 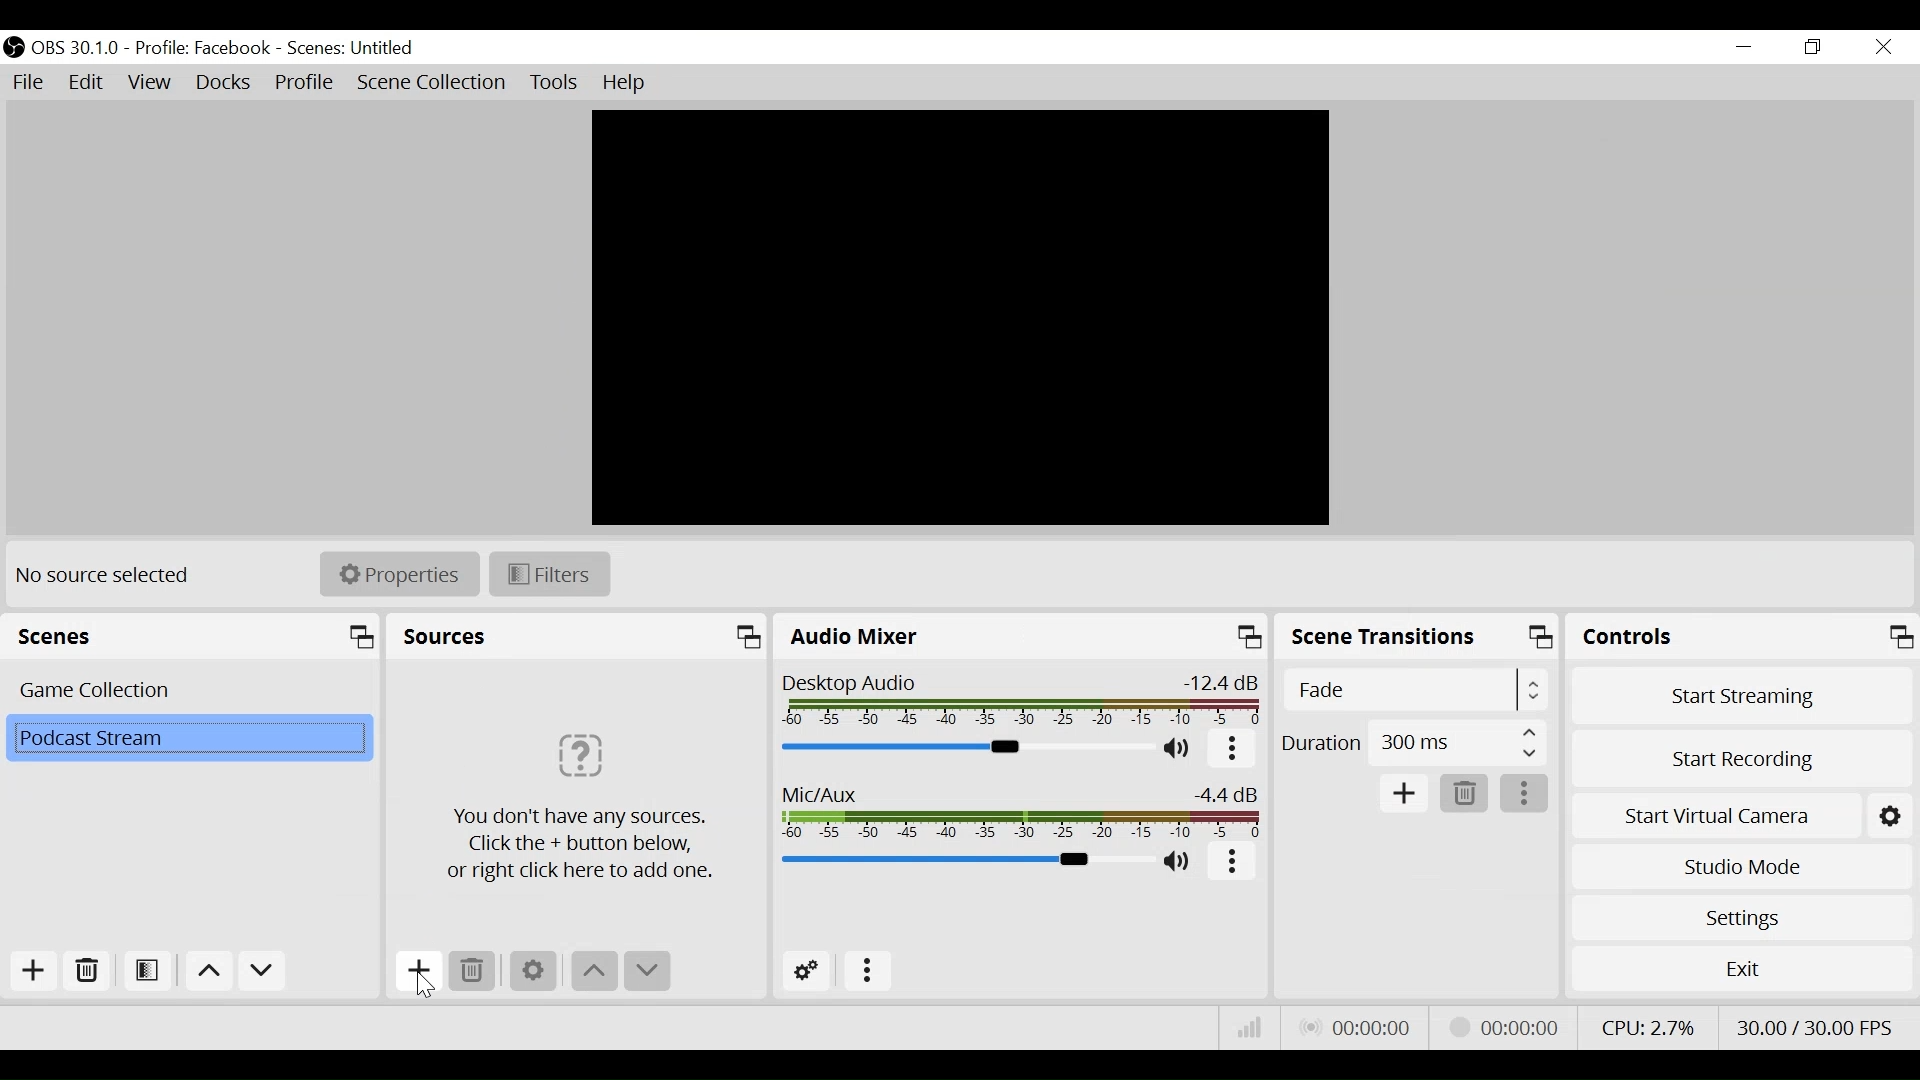 I want to click on OBS 30.1.0 - Profile Facebook - Scenes Untitled, so click(x=228, y=48).